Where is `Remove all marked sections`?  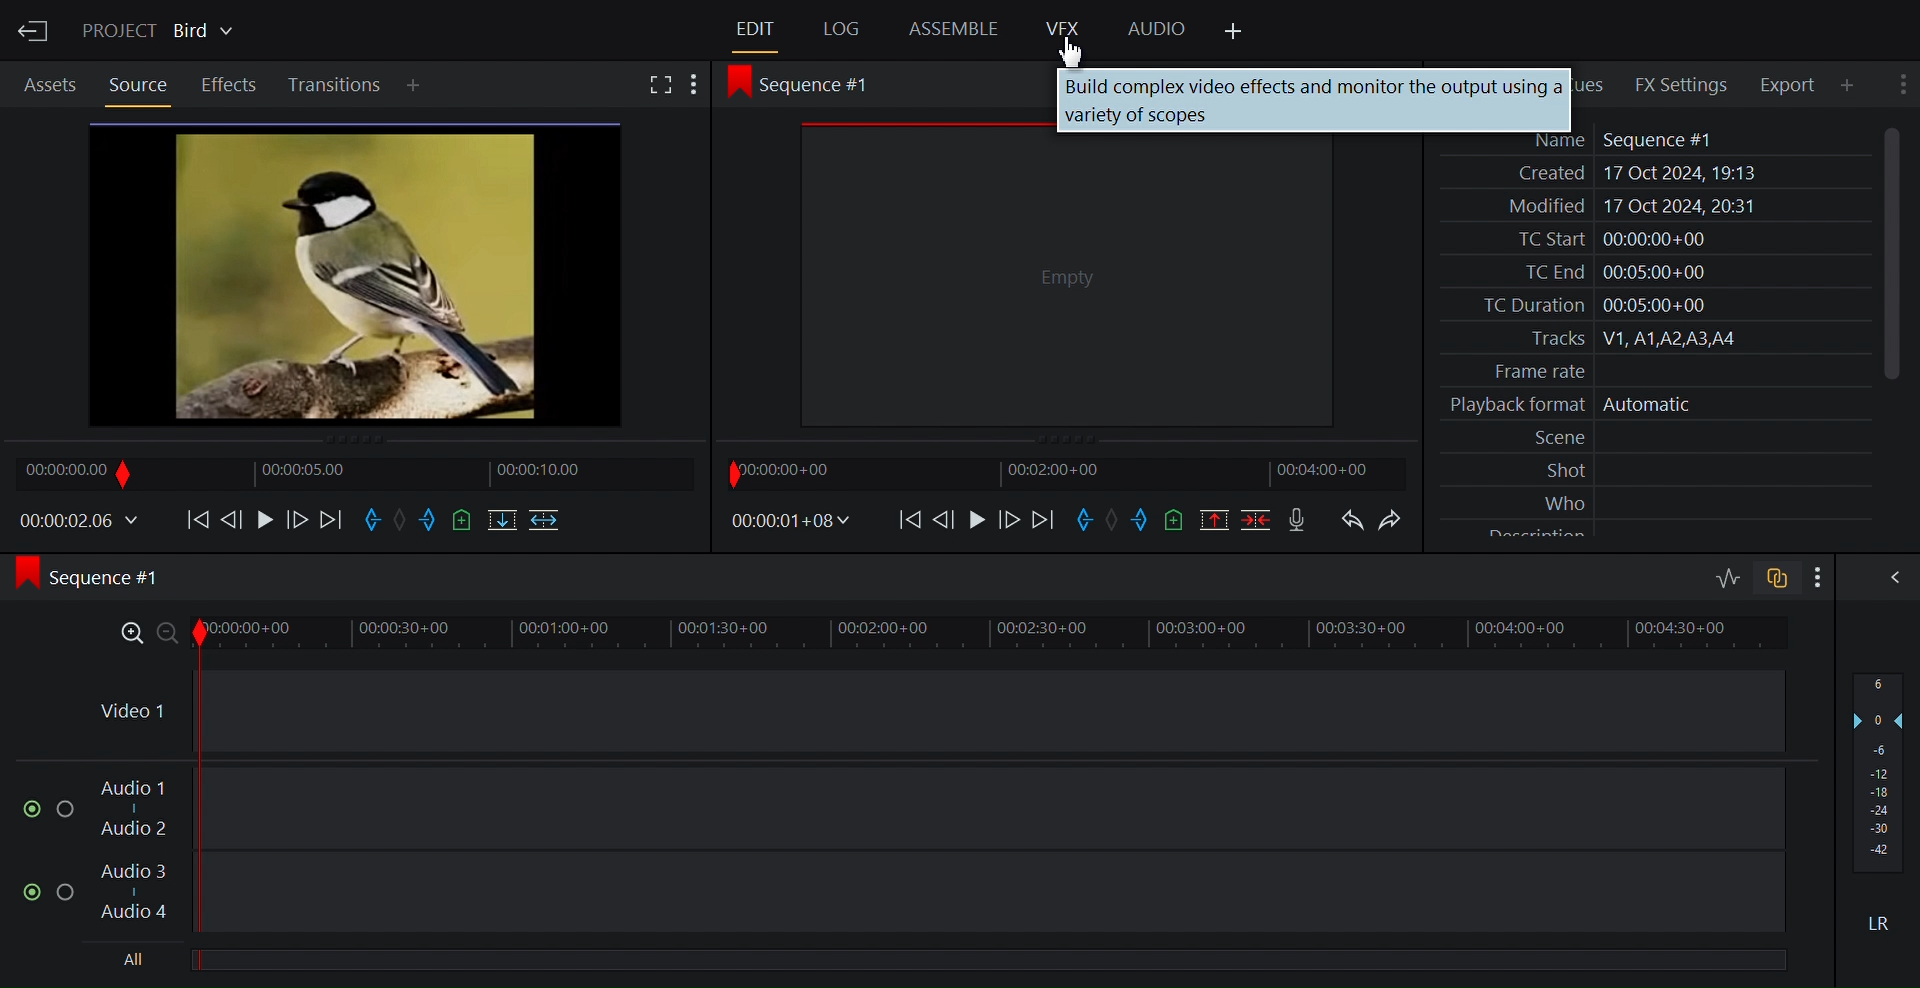
Remove all marked sections is located at coordinates (1214, 521).